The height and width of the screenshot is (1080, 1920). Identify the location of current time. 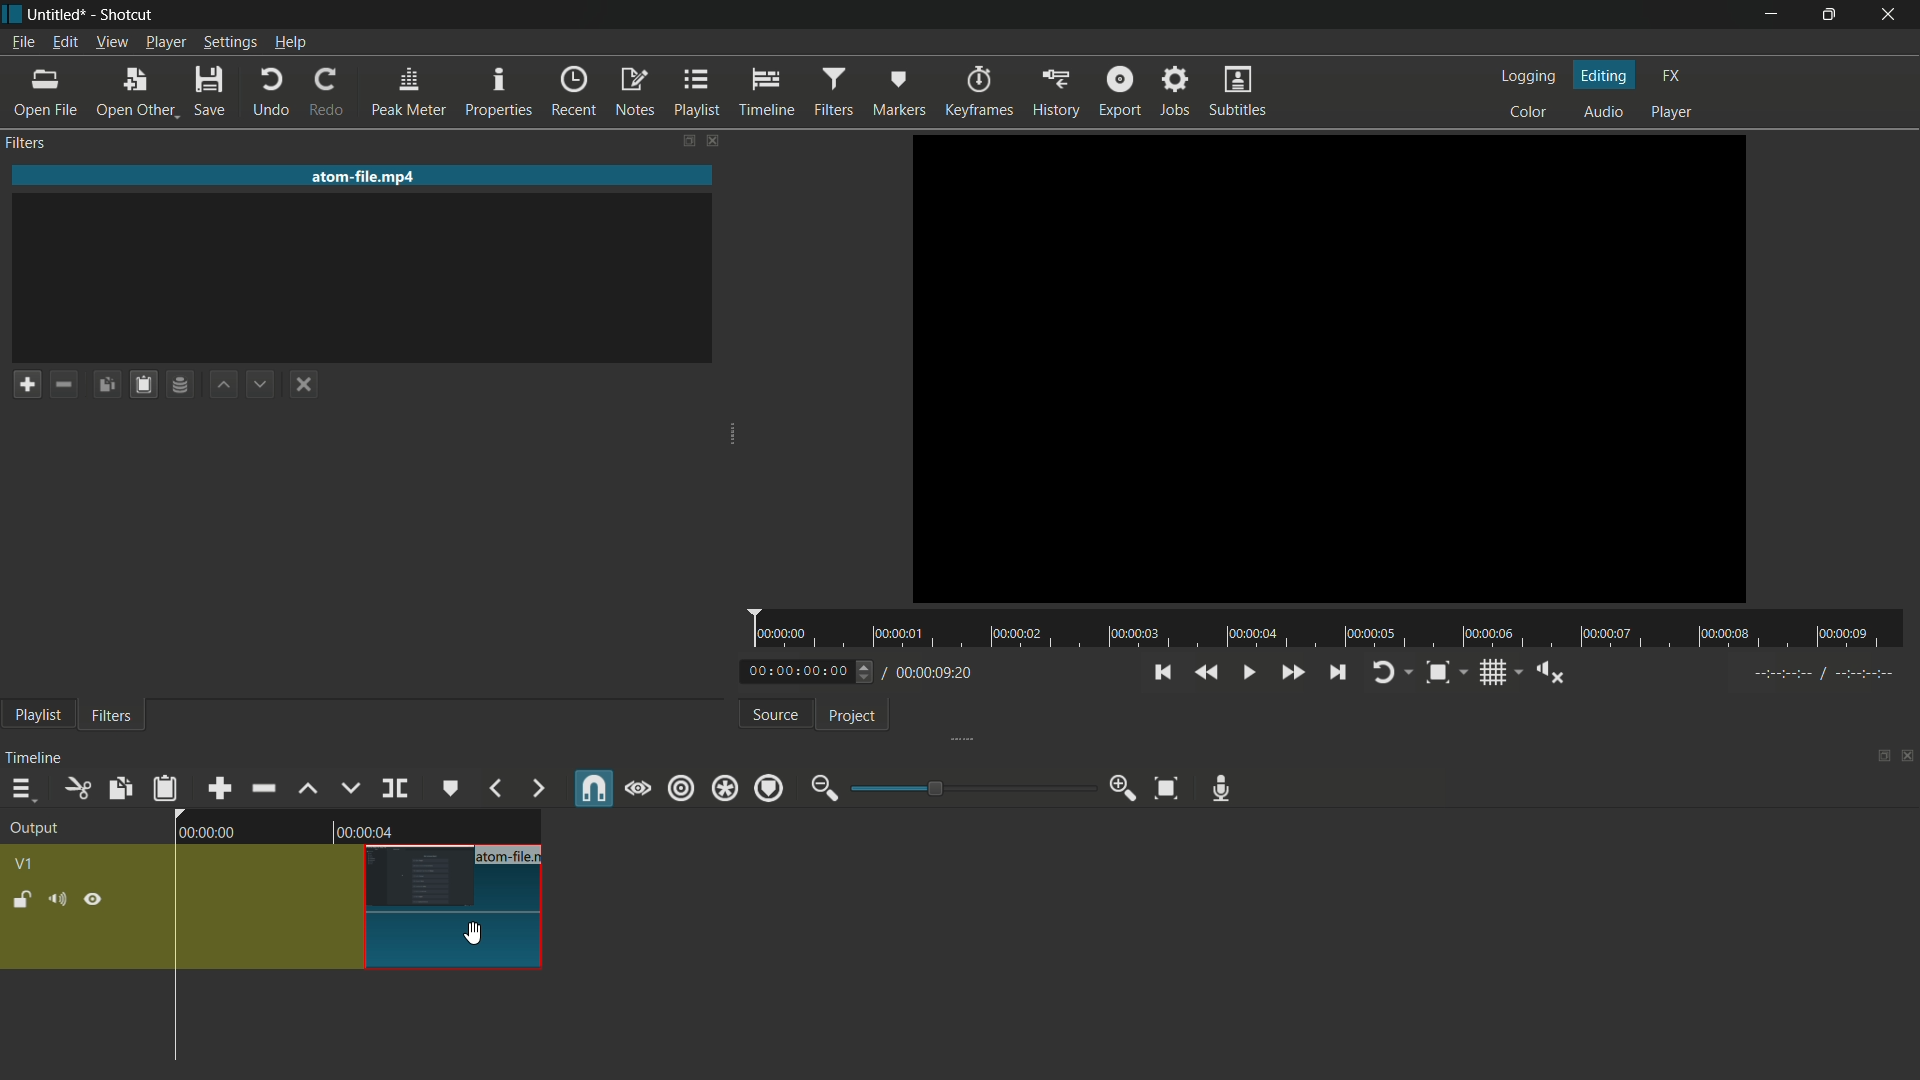
(798, 670).